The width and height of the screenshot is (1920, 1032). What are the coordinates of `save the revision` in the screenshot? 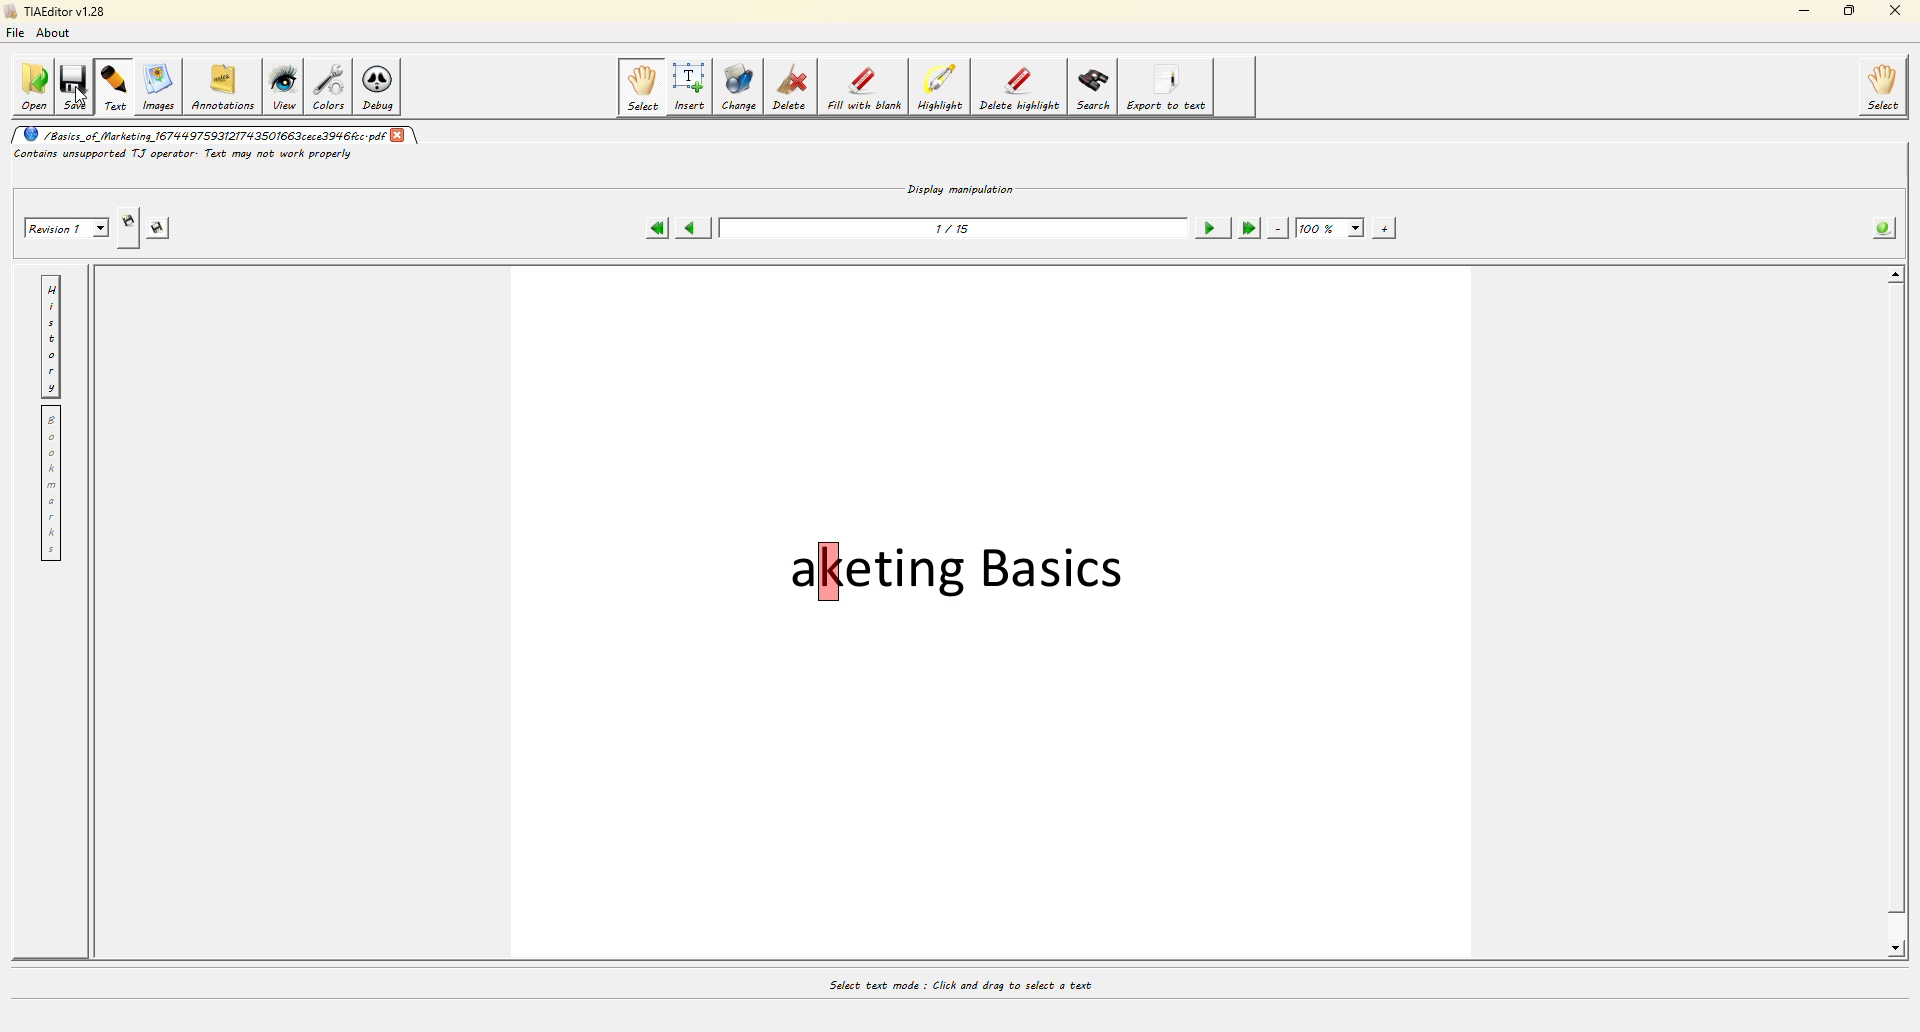 It's located at (166, 225).